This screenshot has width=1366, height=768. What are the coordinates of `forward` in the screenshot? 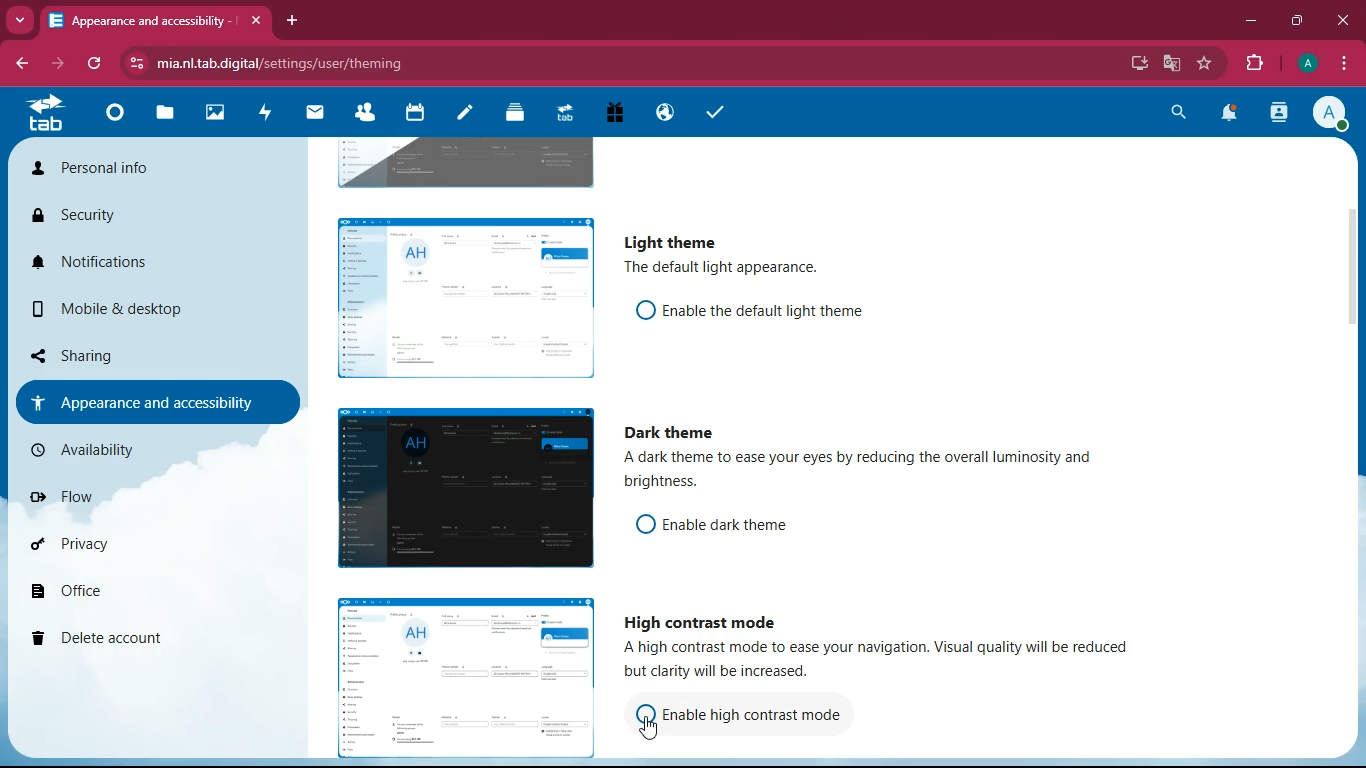 It's located at (60, 66).